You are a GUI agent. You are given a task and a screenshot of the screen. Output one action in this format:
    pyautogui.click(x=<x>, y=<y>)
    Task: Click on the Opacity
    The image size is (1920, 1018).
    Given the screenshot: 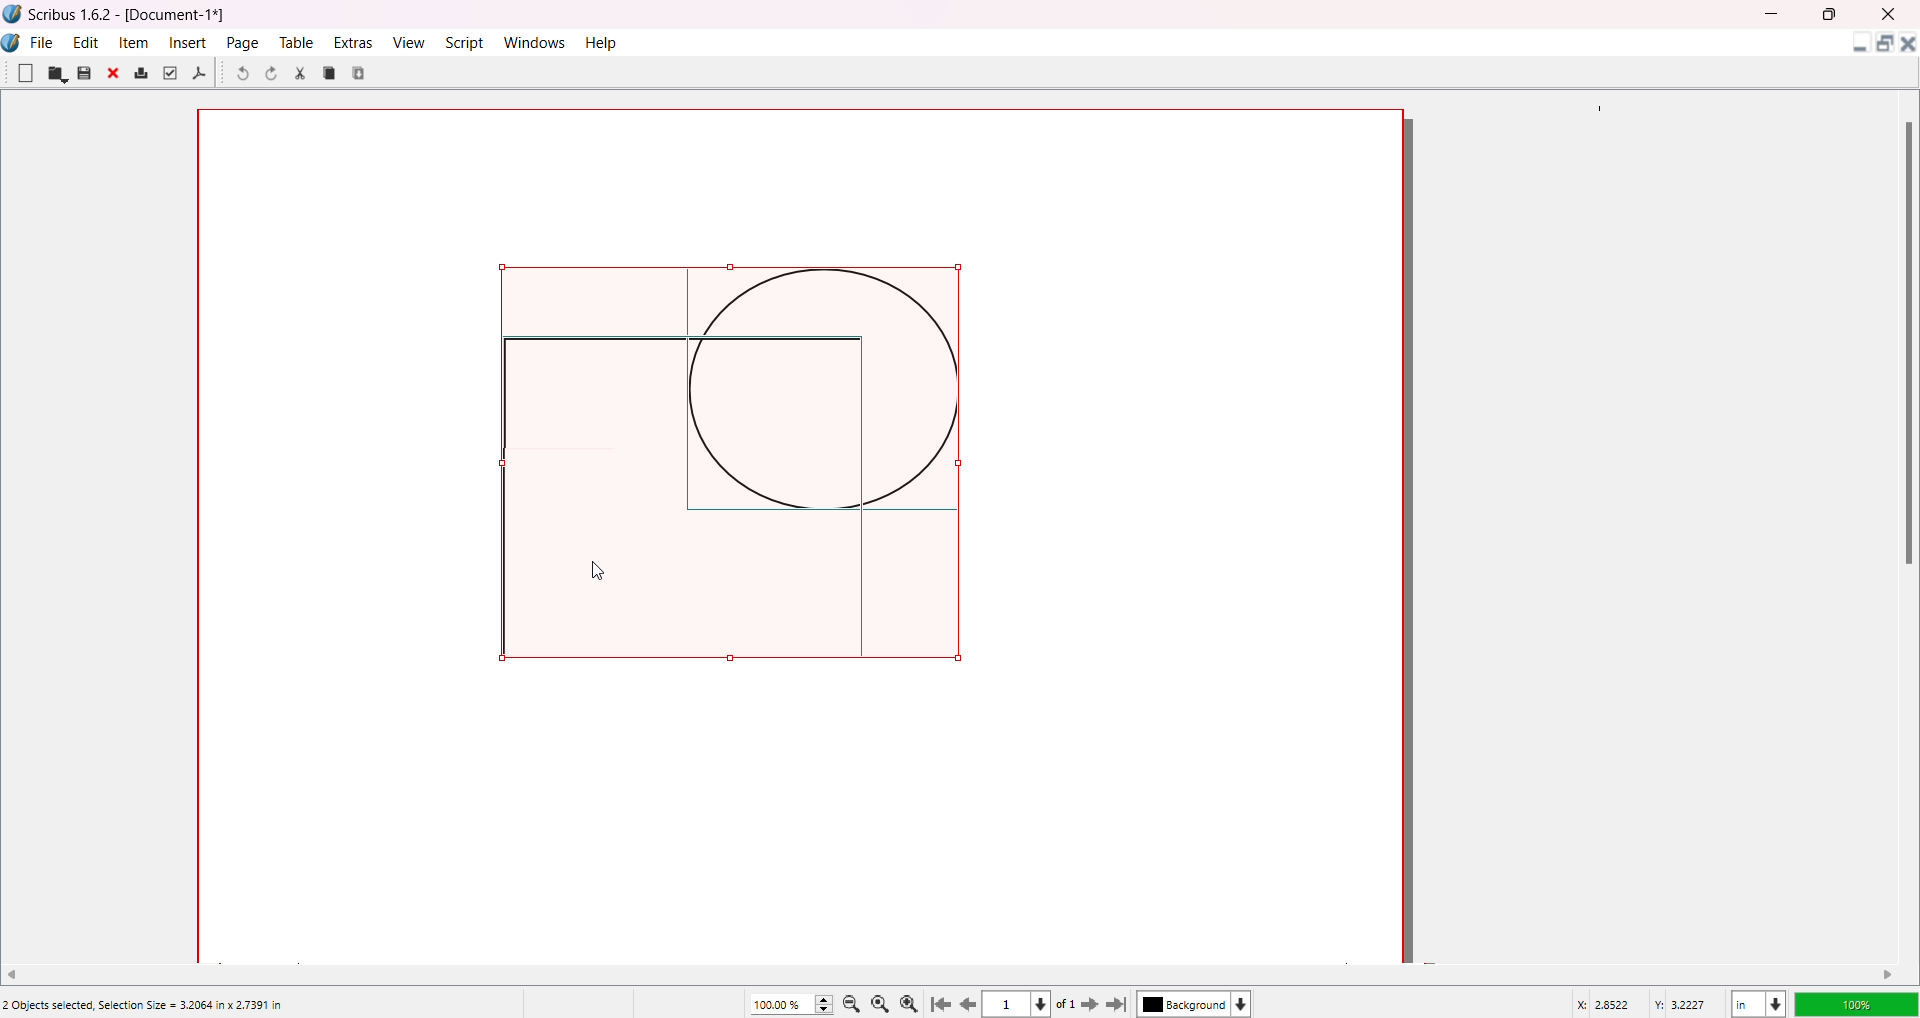 What is the action you would take?
    pyautogui.click(x=1855, y=1001)
    